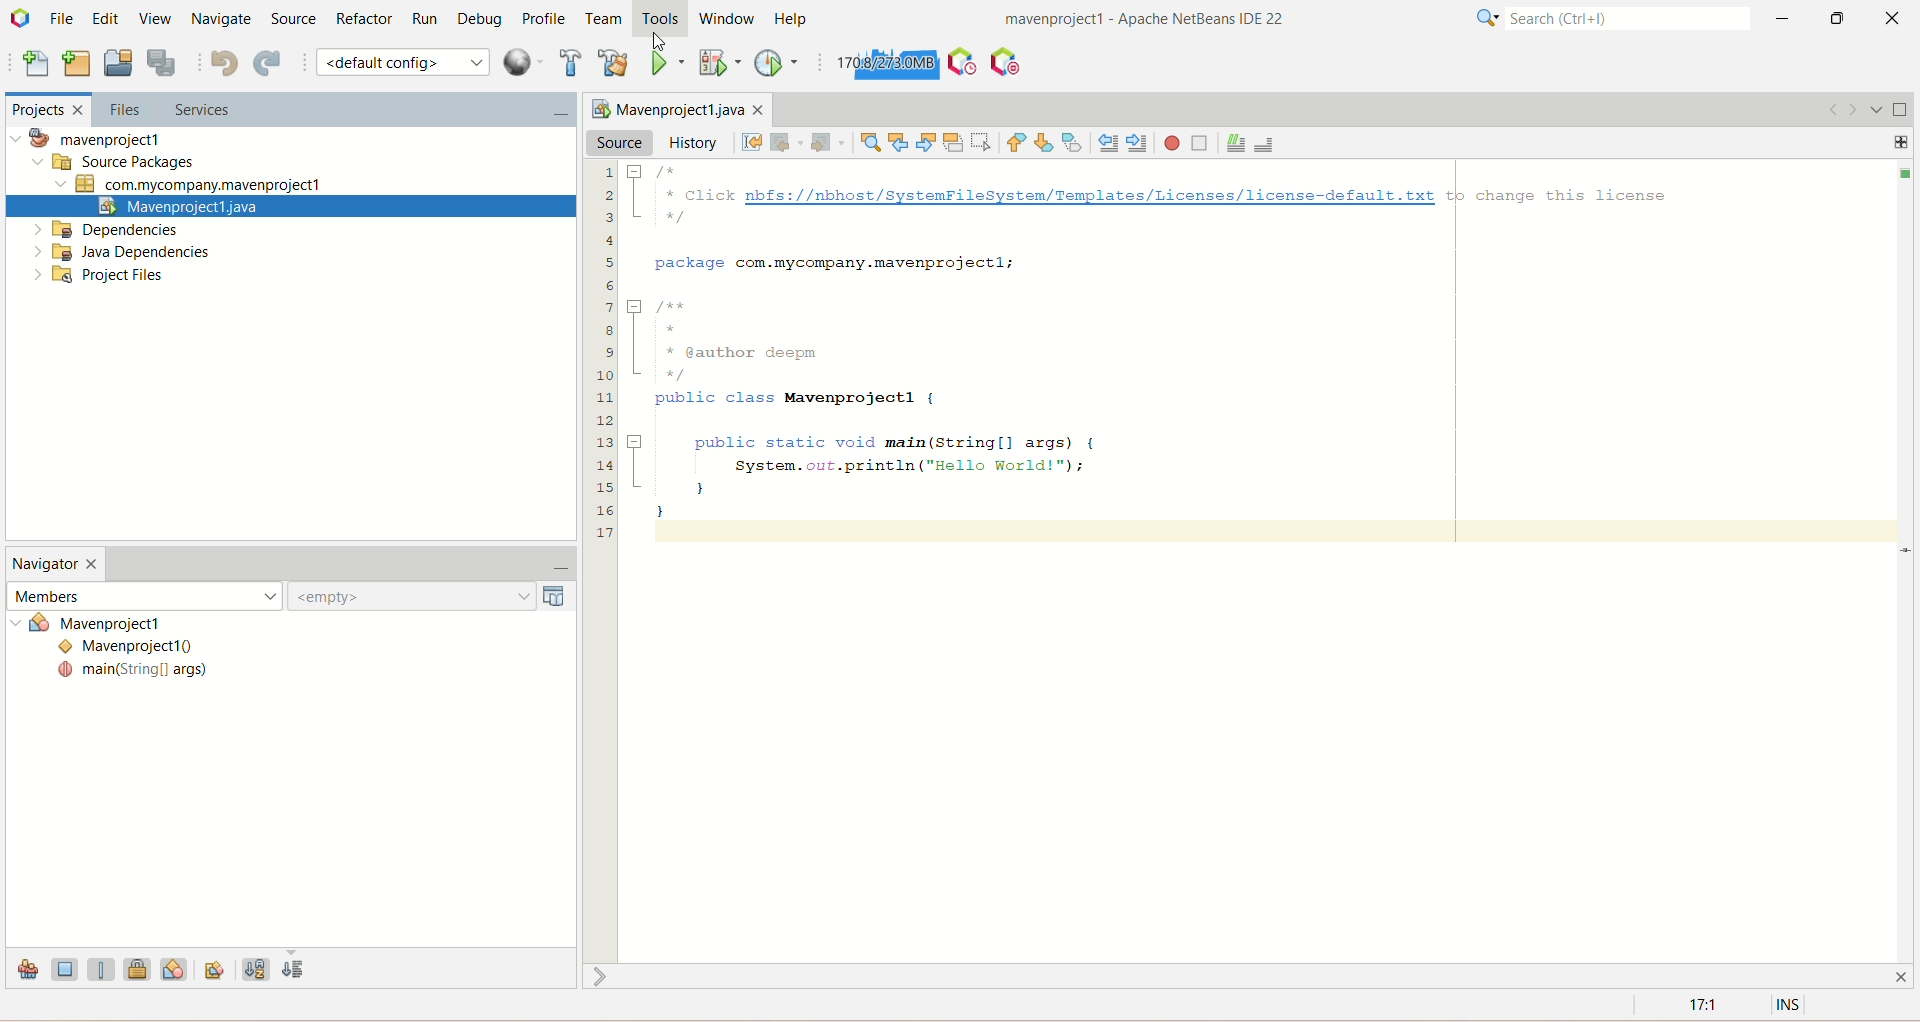 Image resolution: width=1920 pixels, height=1022 pixels. What do you see at coordinates (928, 140) in the screenshot?
I see `find next occurrence` at bounding box center [928, 140].